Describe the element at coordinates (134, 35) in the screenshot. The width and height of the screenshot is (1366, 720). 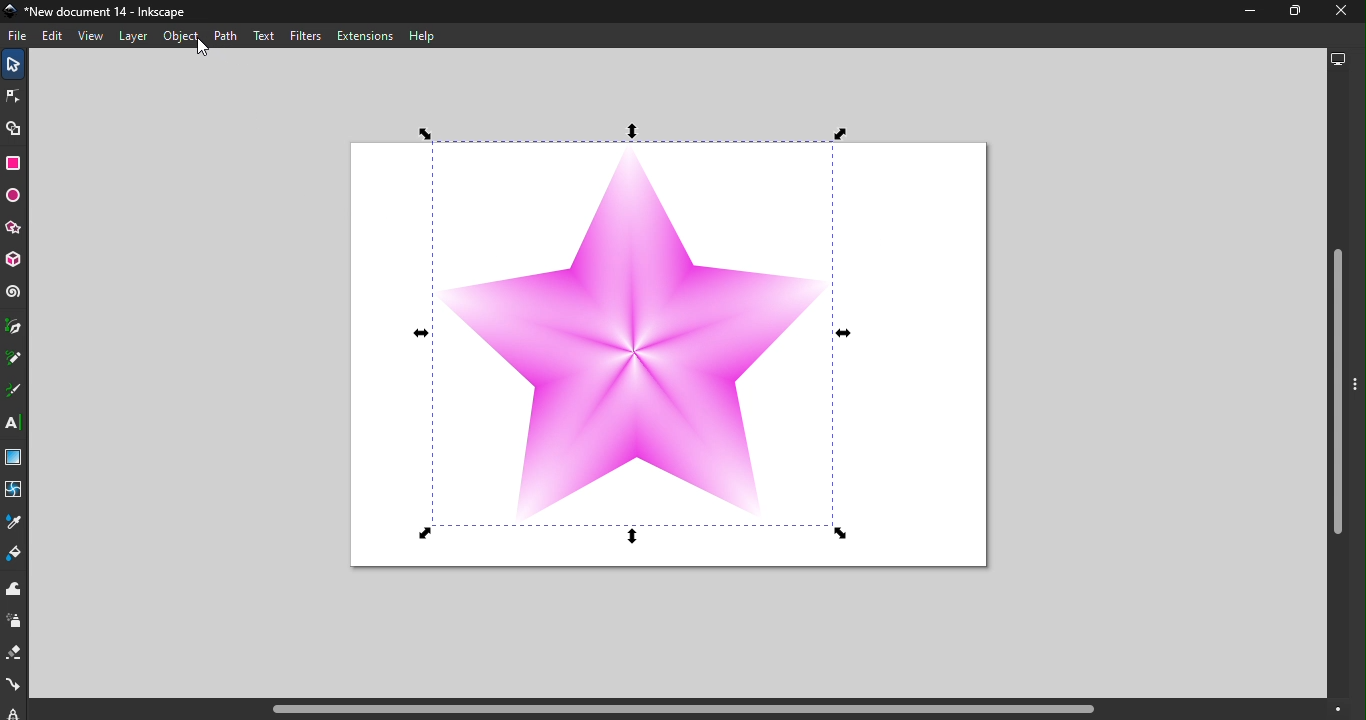
I see `Layer` at that location.